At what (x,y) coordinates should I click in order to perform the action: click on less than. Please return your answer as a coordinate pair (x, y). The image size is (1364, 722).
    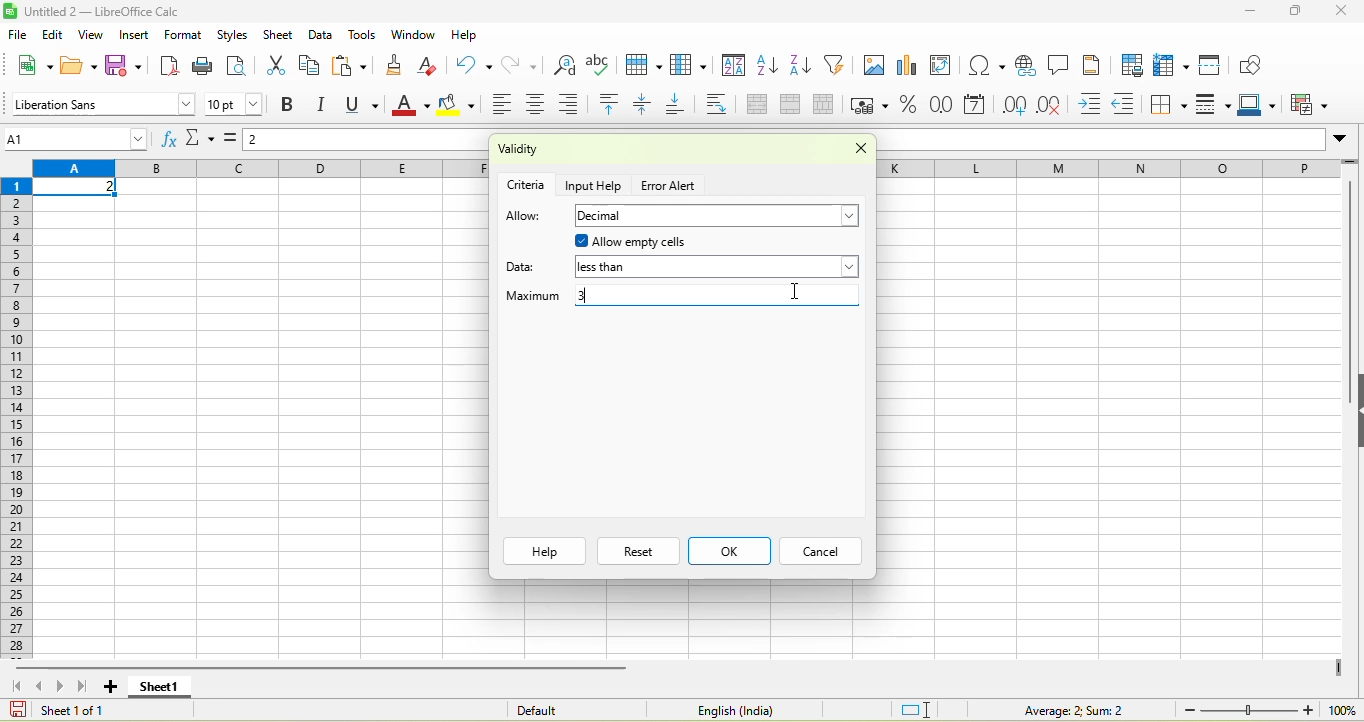
    Looking at the image, I should click on (717, 269).